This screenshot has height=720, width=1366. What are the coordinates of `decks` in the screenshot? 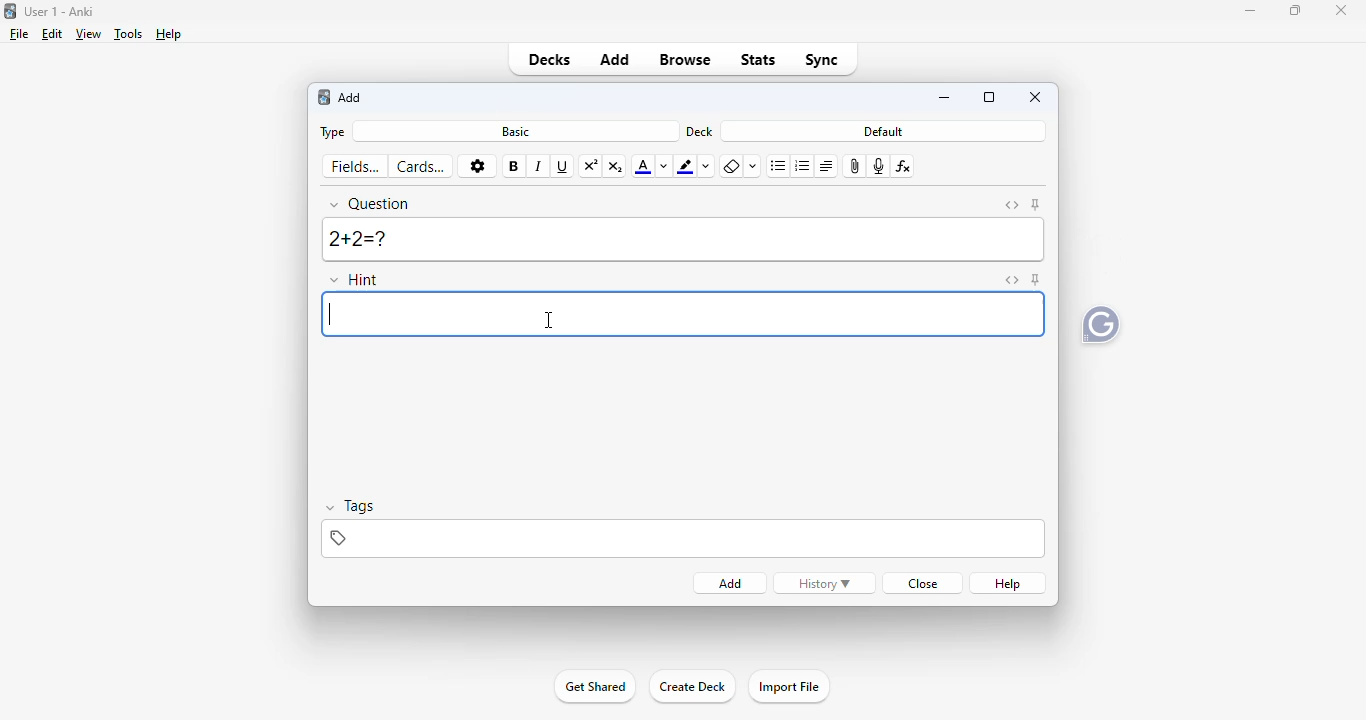 It's located at (549, 59).